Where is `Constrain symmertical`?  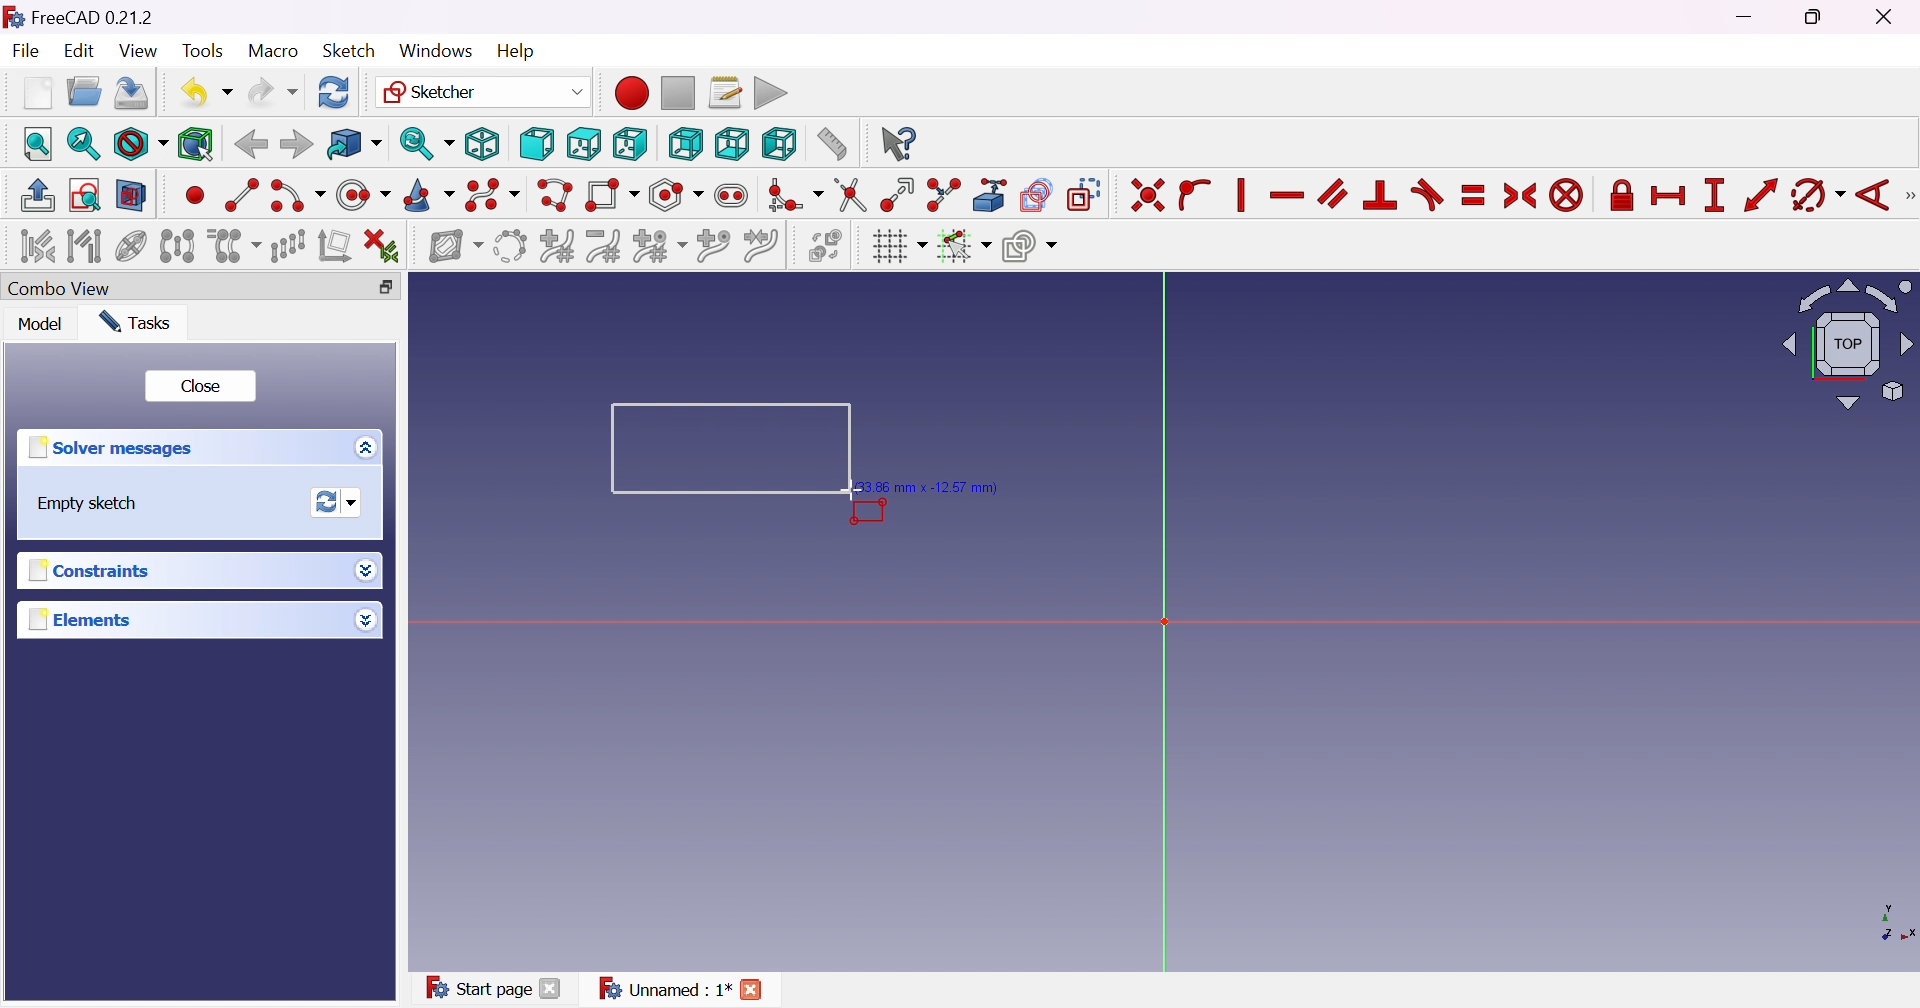
Constrain symmertical is located at coordinates (1521, 196).